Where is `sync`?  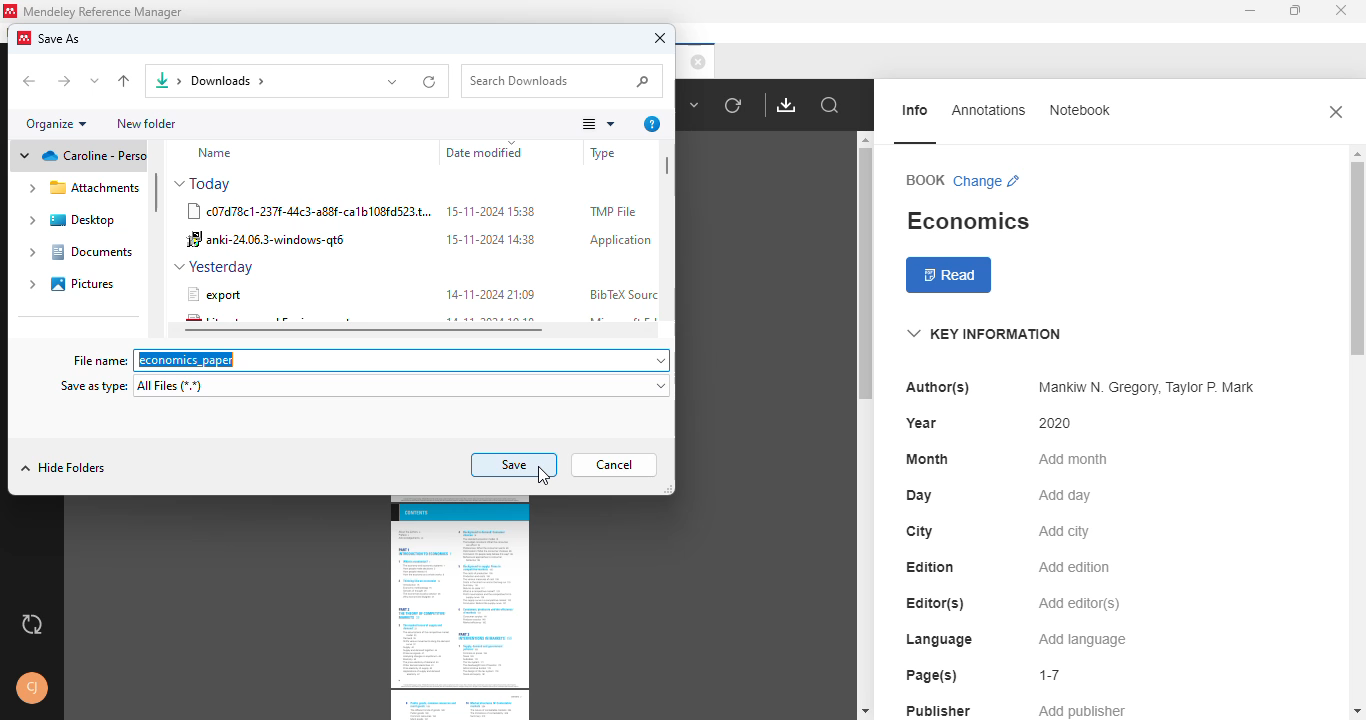
sync is located at coordinates (32, 626).